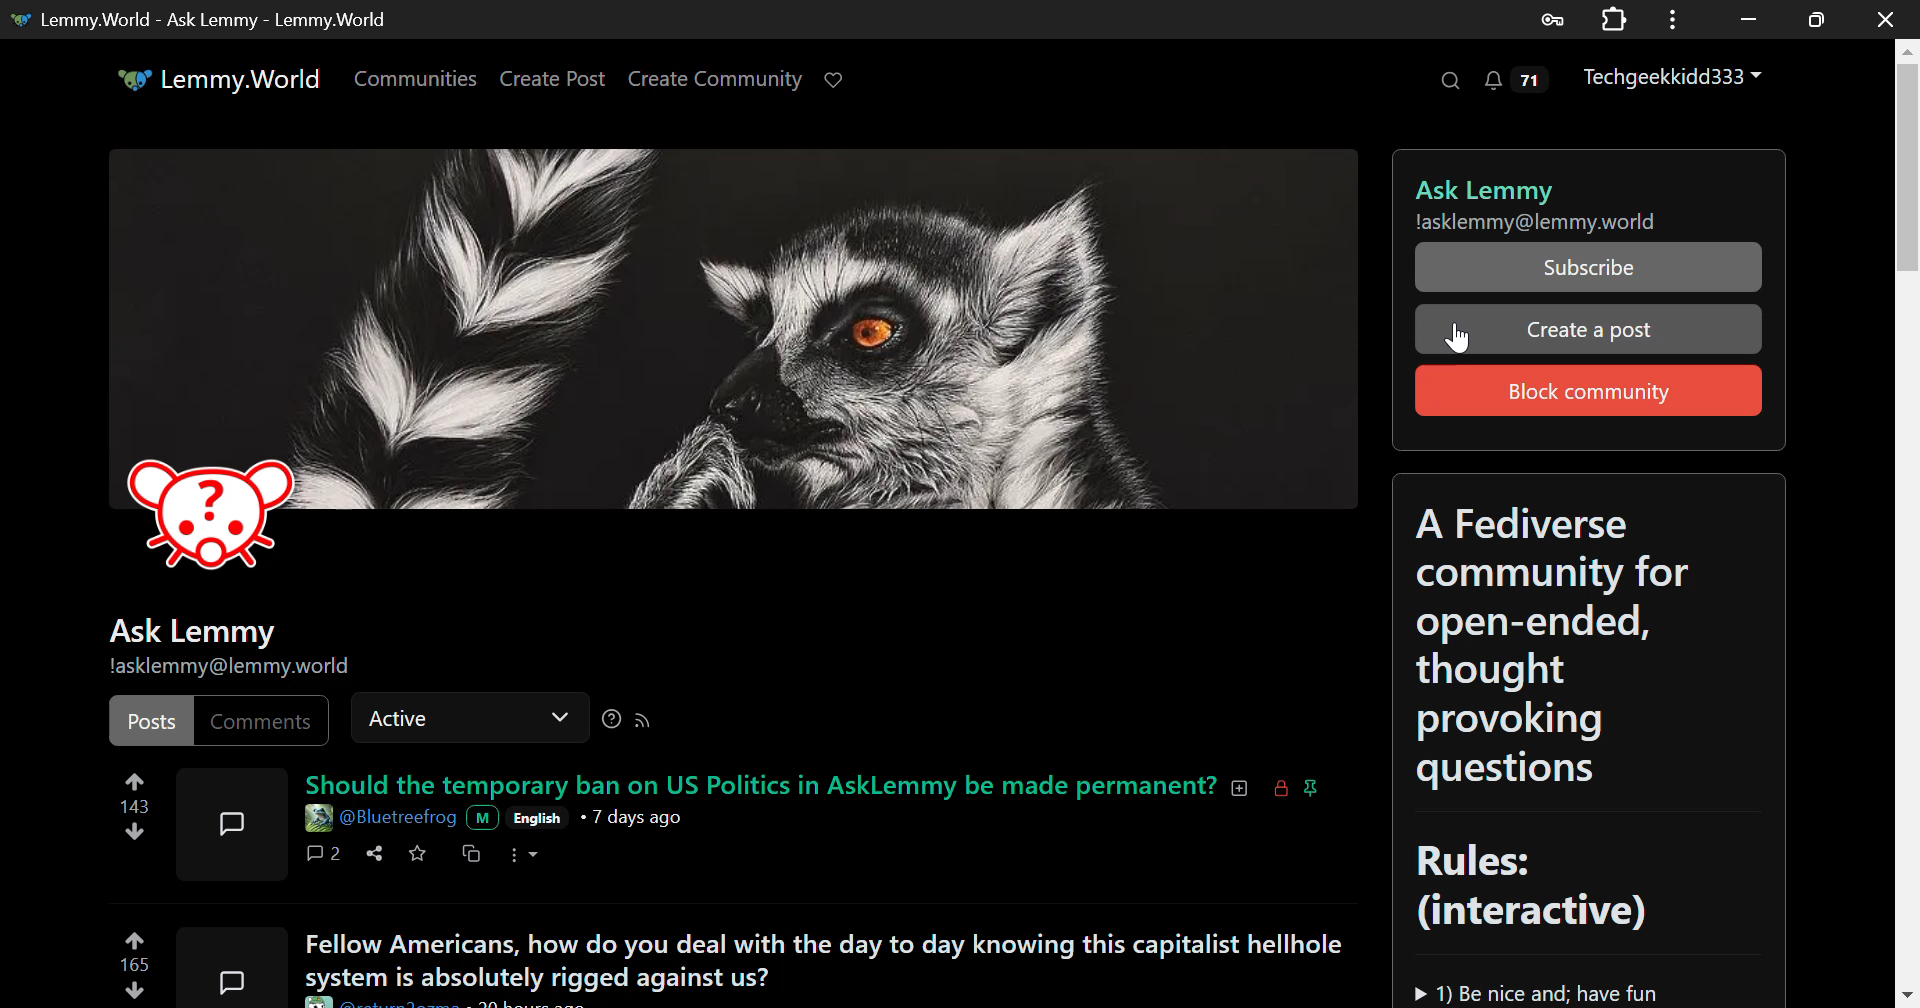 Image resolution: width=1920 pixels, height=1008 pixels. Describe the element at coordinates (400, 819) in the screenshot. I see `@bluetreefrog` at that location.